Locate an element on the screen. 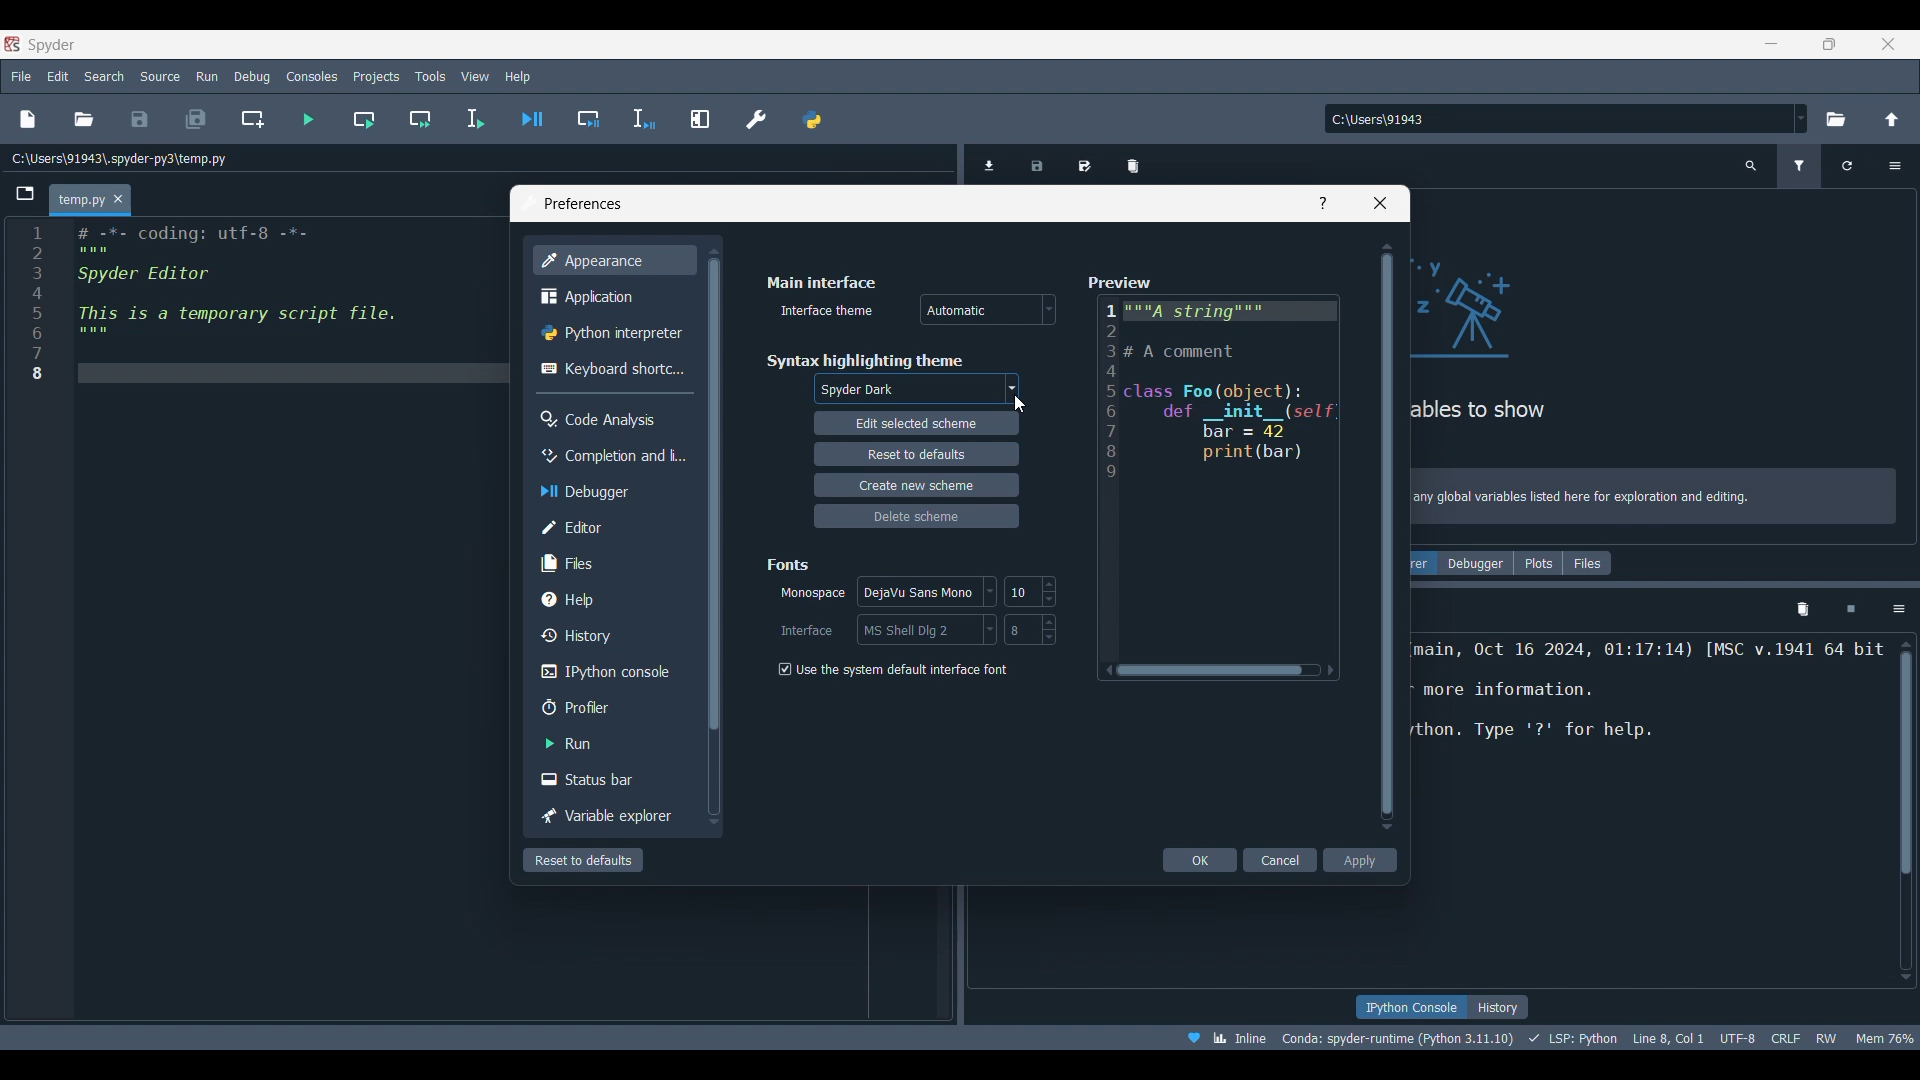  Save all files is located at coordinates (197, 119).